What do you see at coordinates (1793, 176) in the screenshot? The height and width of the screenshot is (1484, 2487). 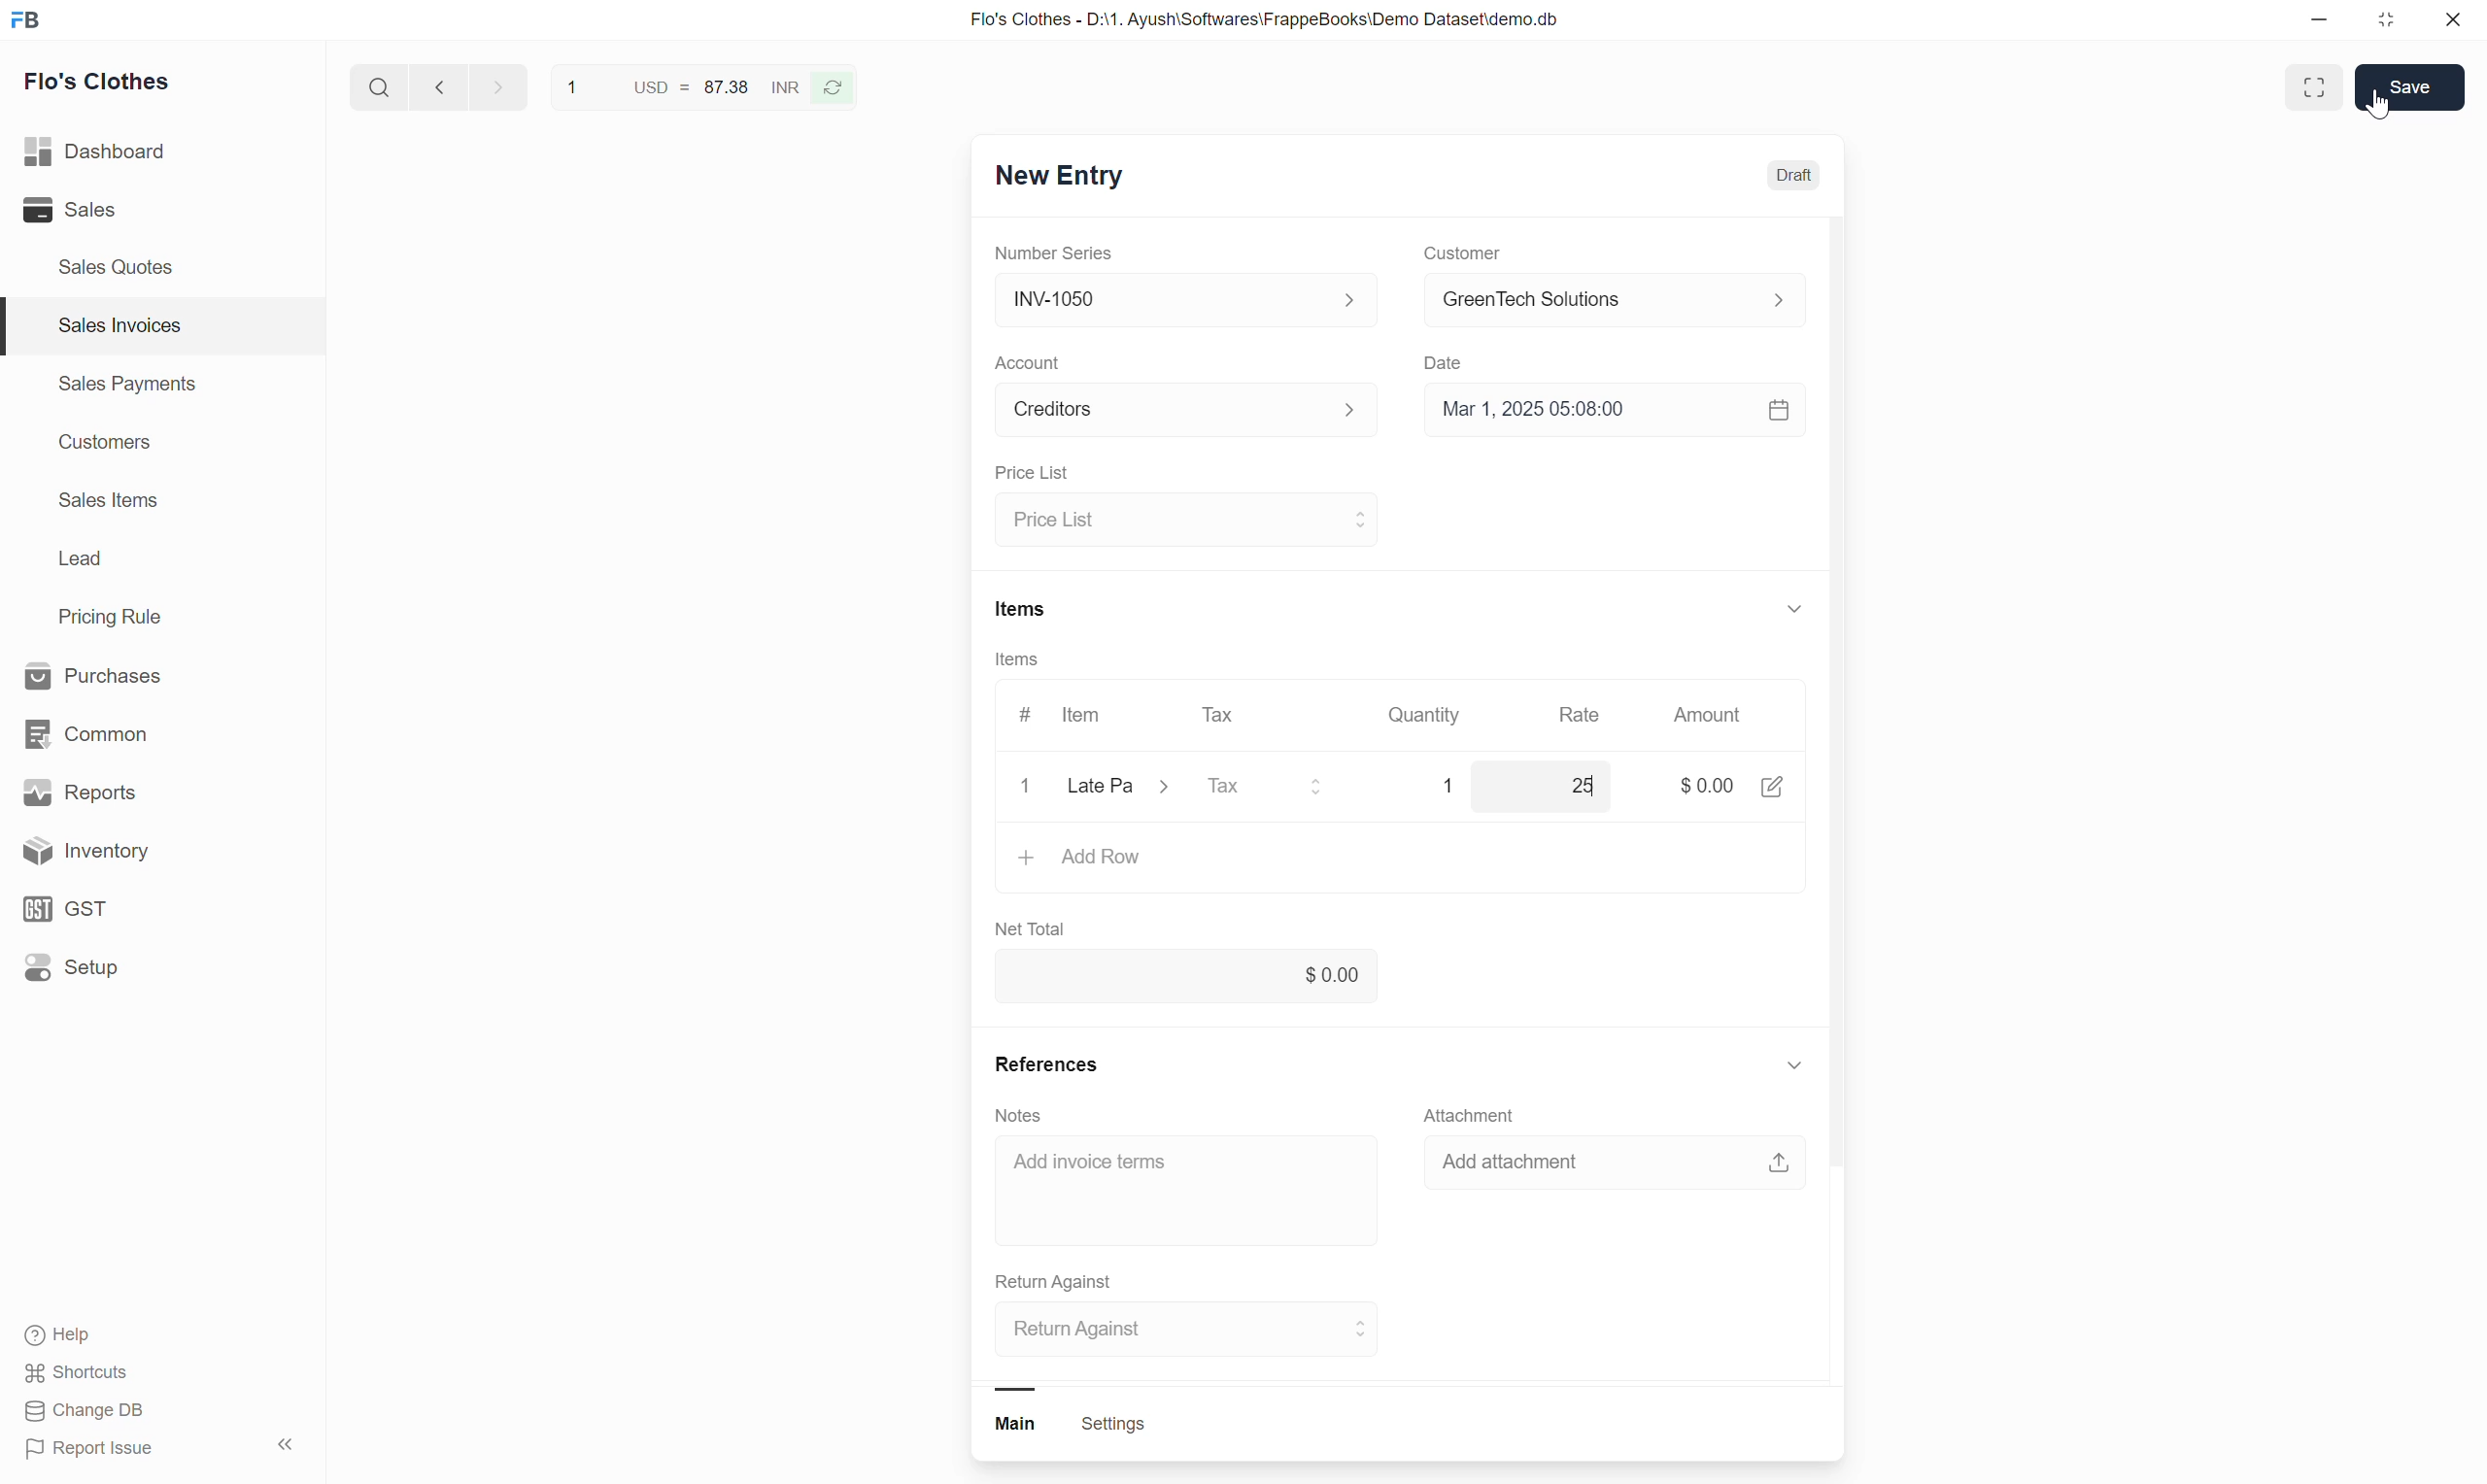 I see `Draft` at bounding box center [1793, 176].